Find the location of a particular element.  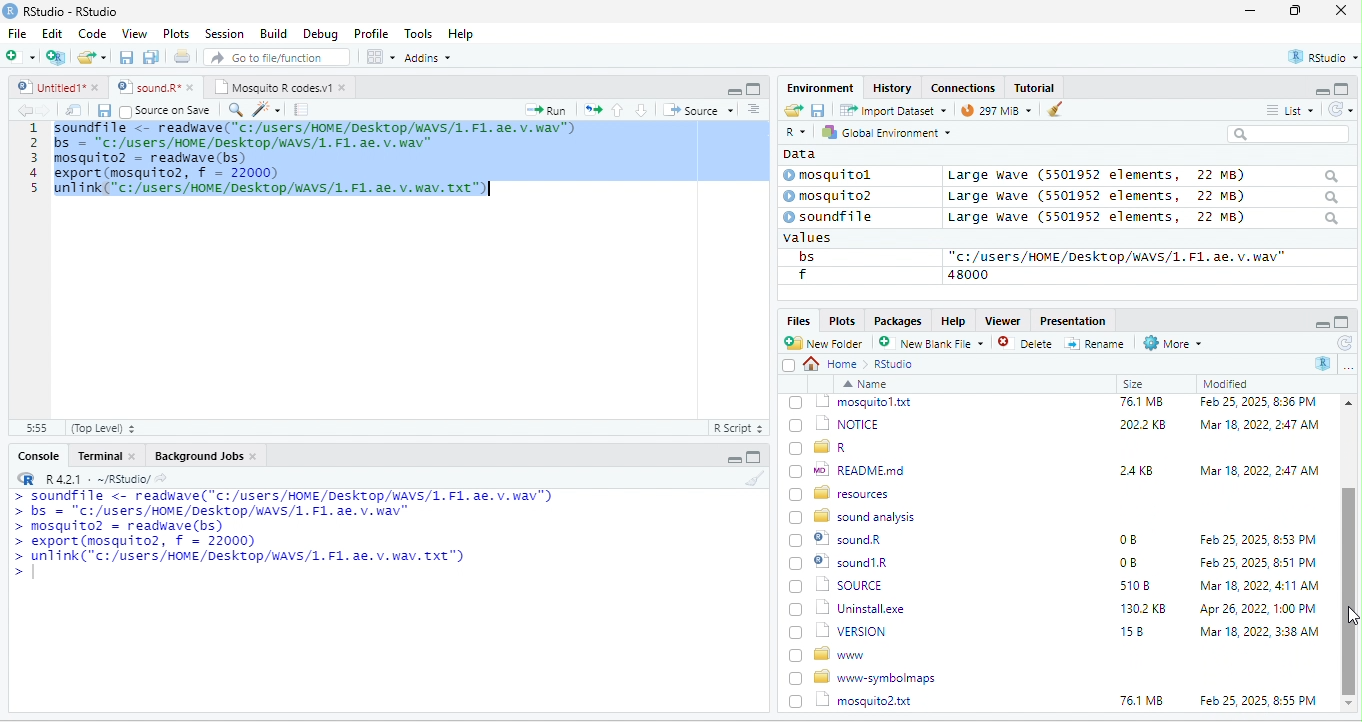

sort is located at coordinates (753, 108).